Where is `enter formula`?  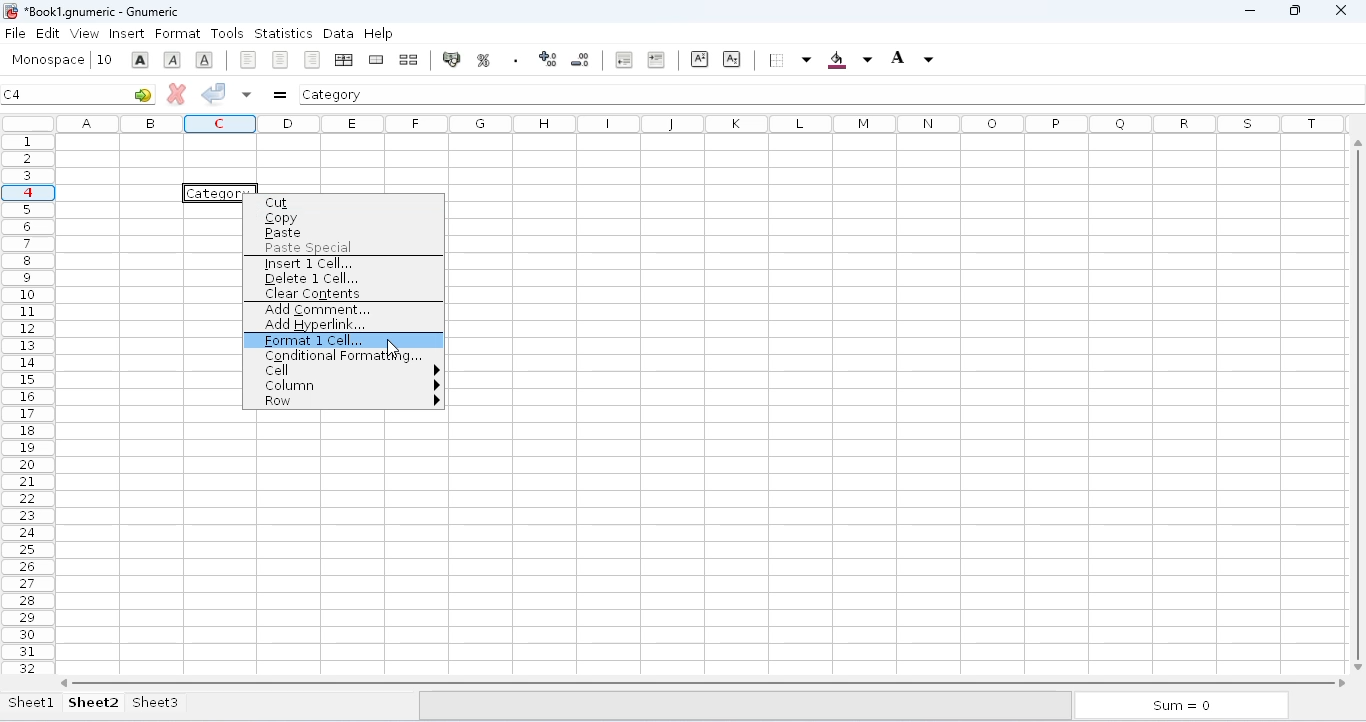
enter formula is located at coordinates (280, 95).